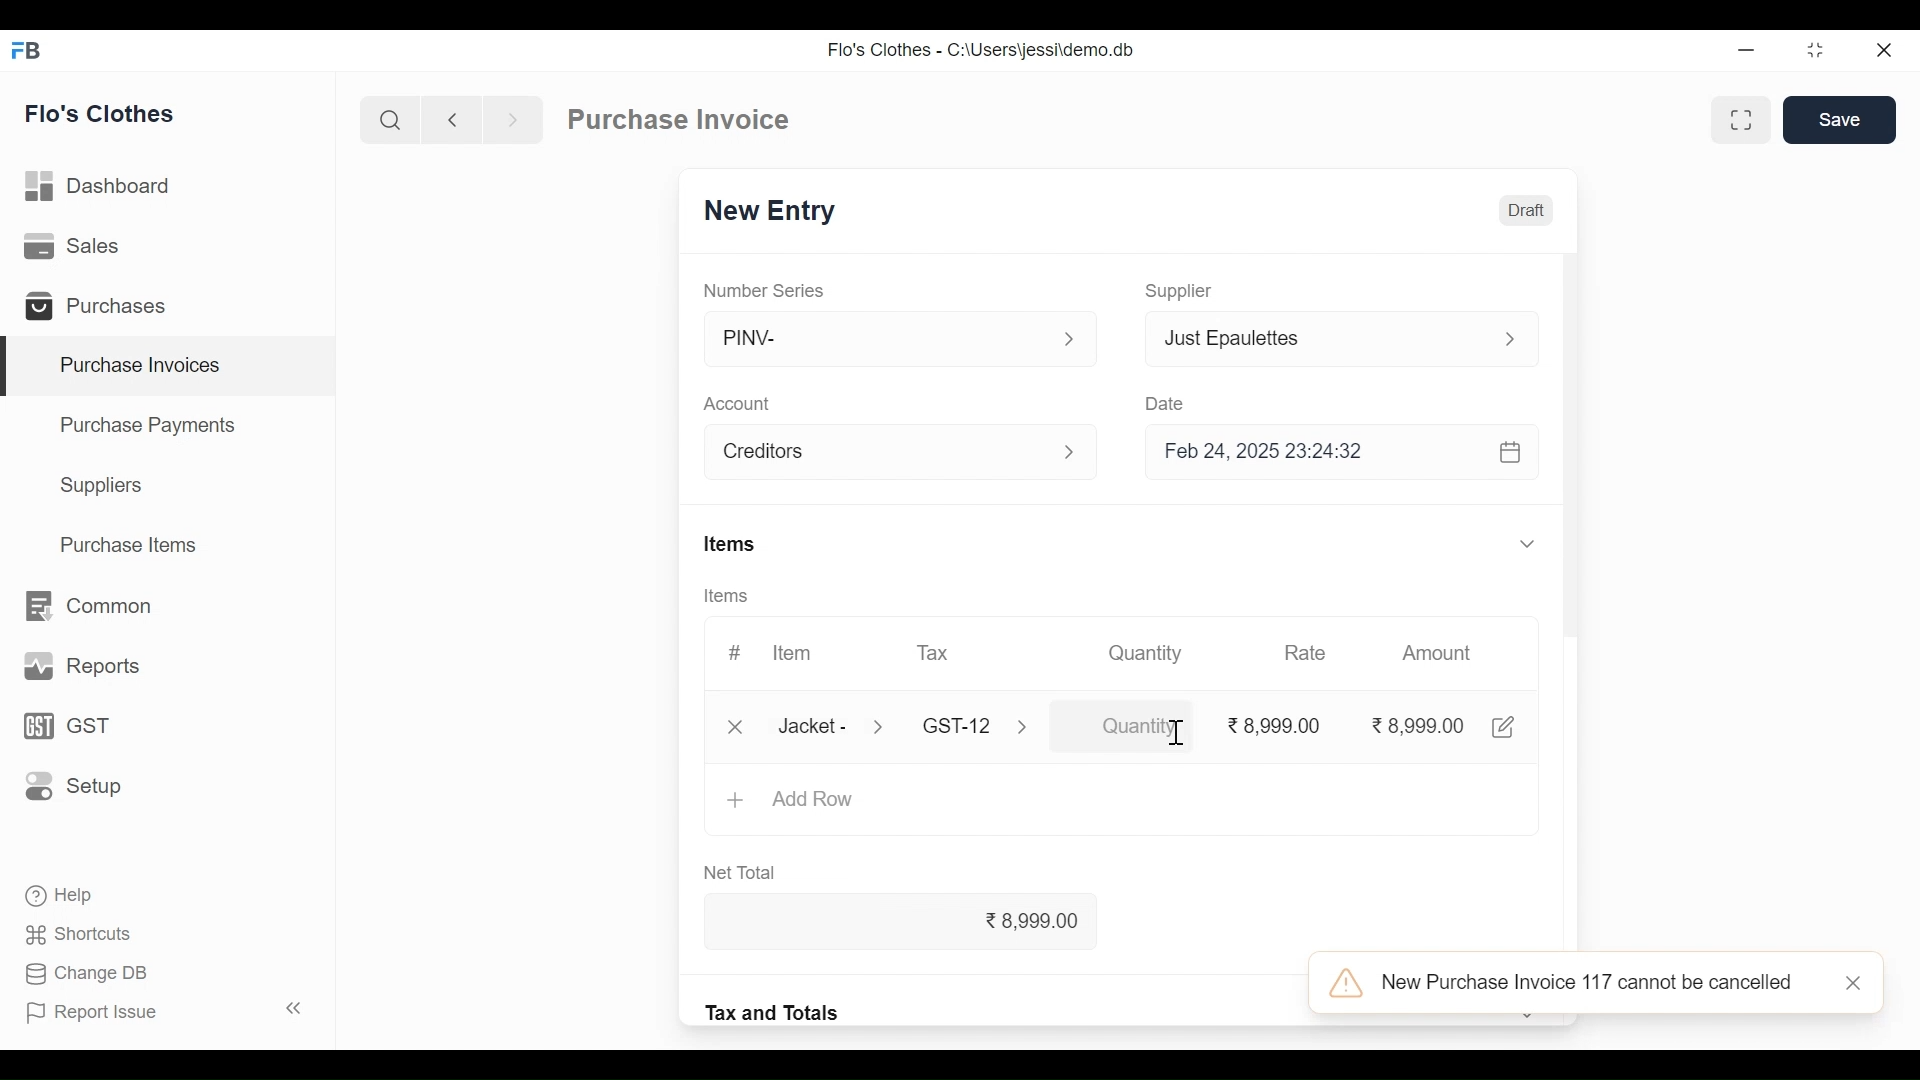 This screenshot has height=1080, width=1920. I want to click on Supplier, so click(1183, 292).